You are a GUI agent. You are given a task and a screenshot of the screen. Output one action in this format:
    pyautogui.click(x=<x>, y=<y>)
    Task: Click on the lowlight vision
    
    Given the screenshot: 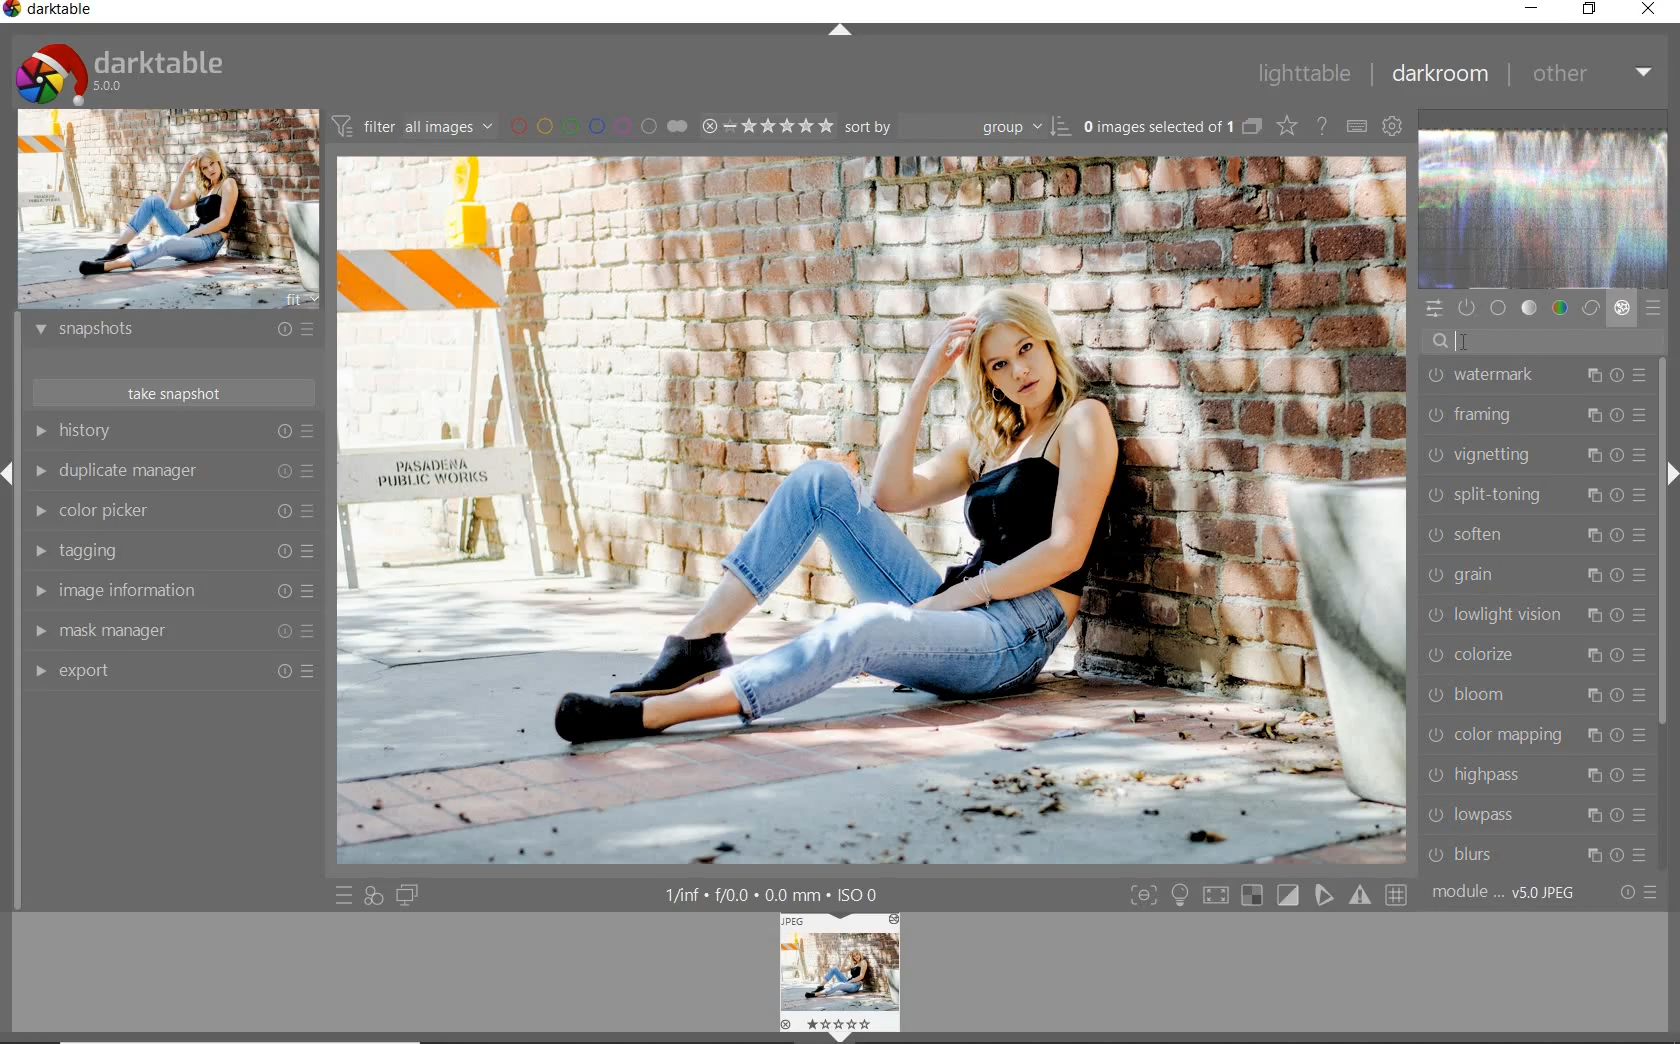 What is the action you would take?
    pyautogui.click(x=1532, y=615)
    